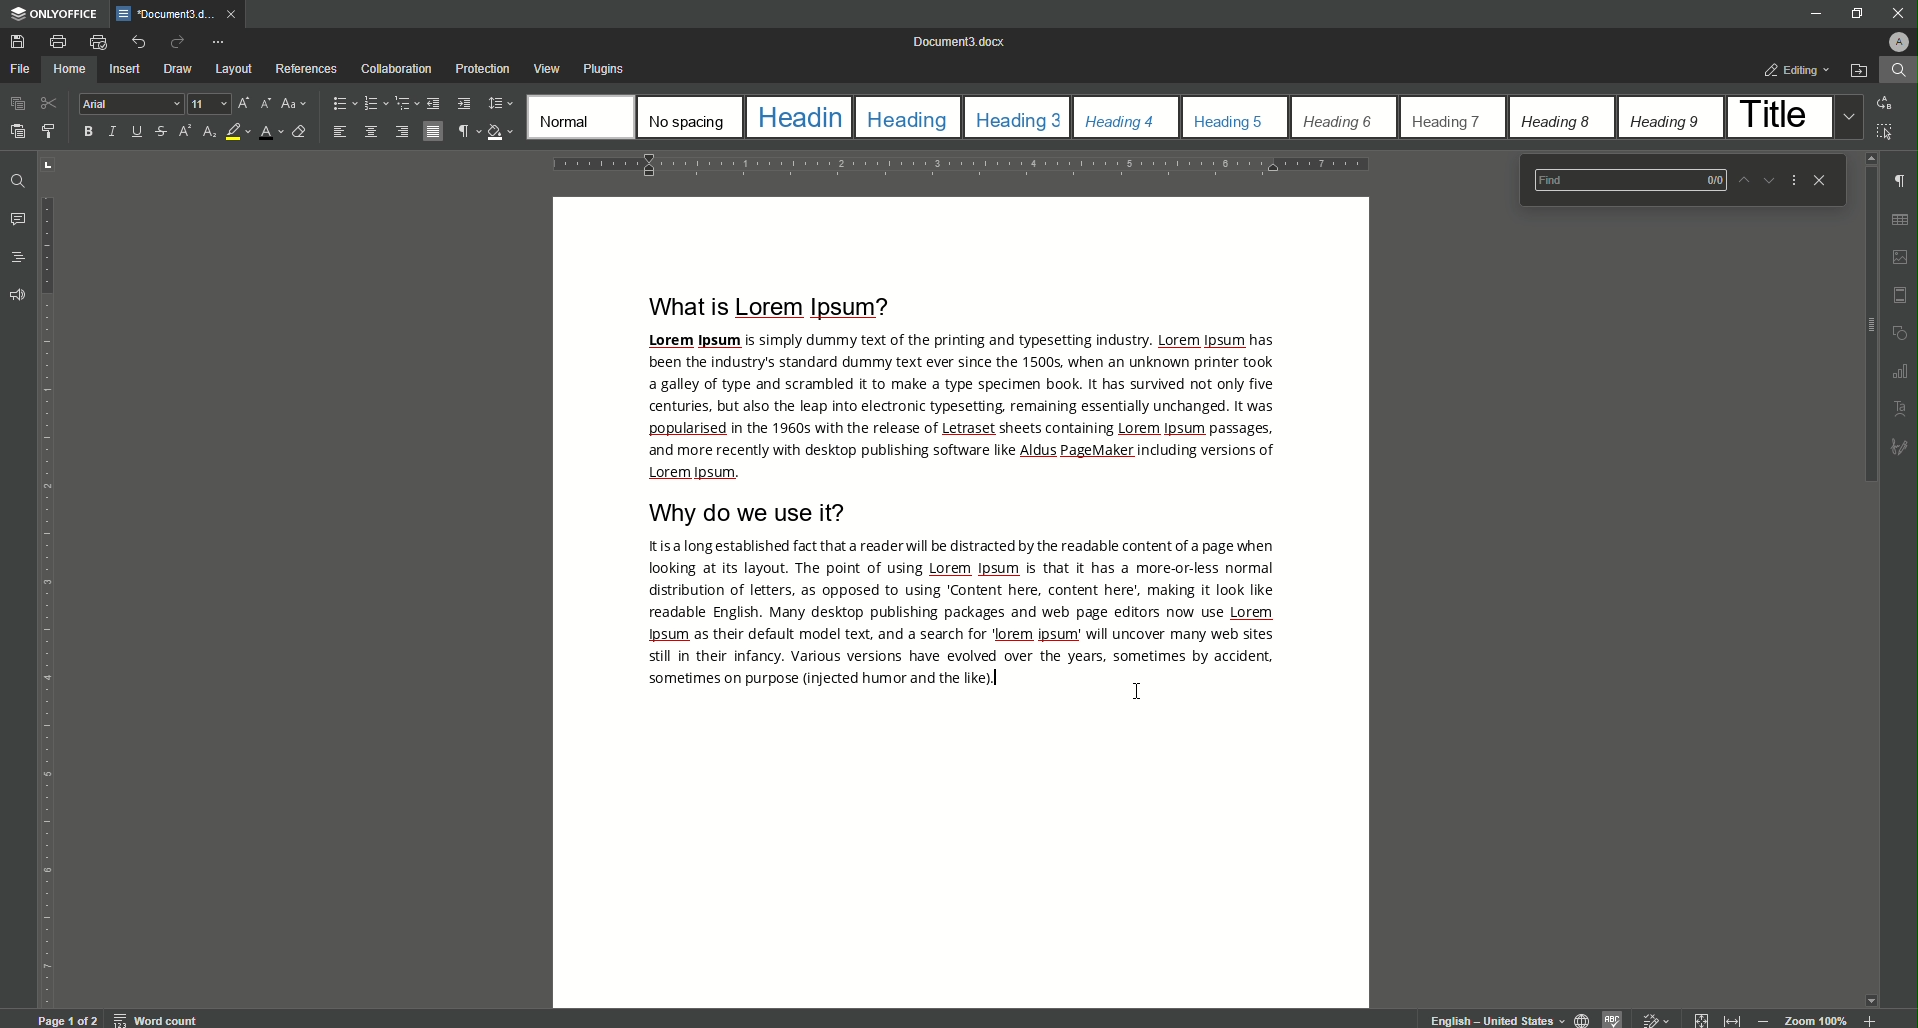 Image resolution: width=1918 pixels, height=1028 pixels. I want to click on Title, so click(1773, 113).